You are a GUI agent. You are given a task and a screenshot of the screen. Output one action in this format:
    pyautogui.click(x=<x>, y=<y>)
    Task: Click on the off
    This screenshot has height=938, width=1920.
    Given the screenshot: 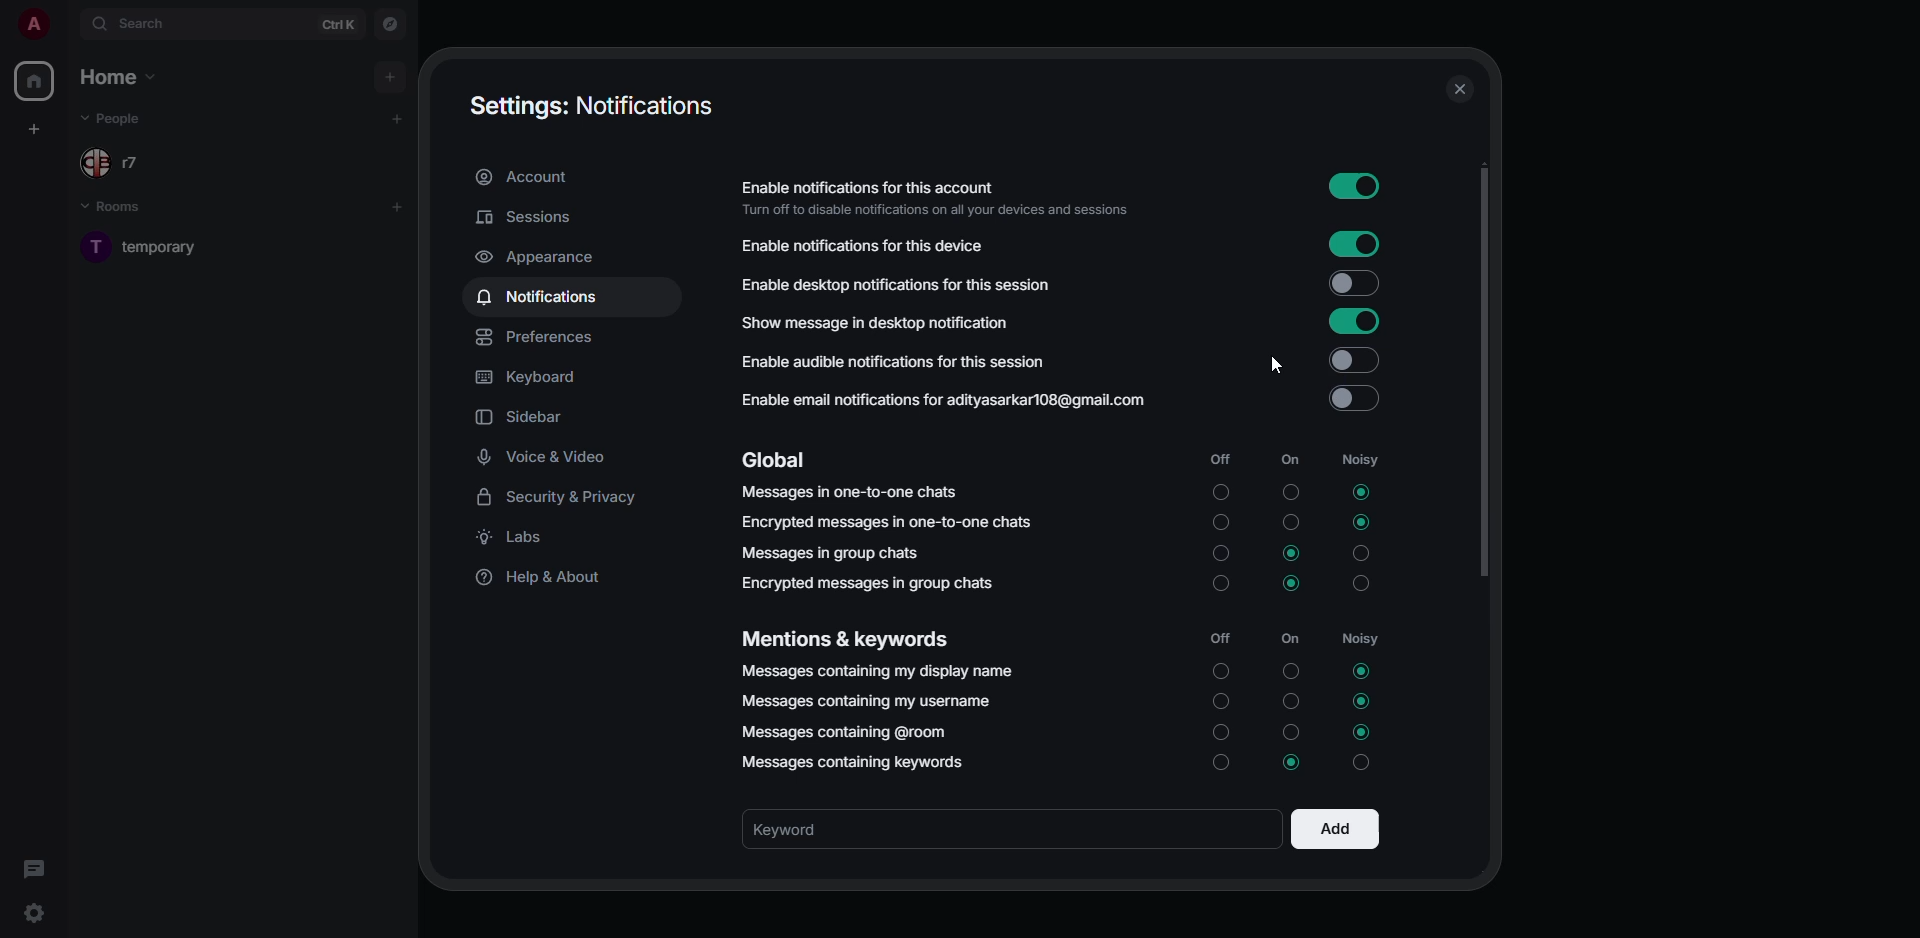 What is the action you would take?
    pyautogui.click(x=1219, y=460)
    